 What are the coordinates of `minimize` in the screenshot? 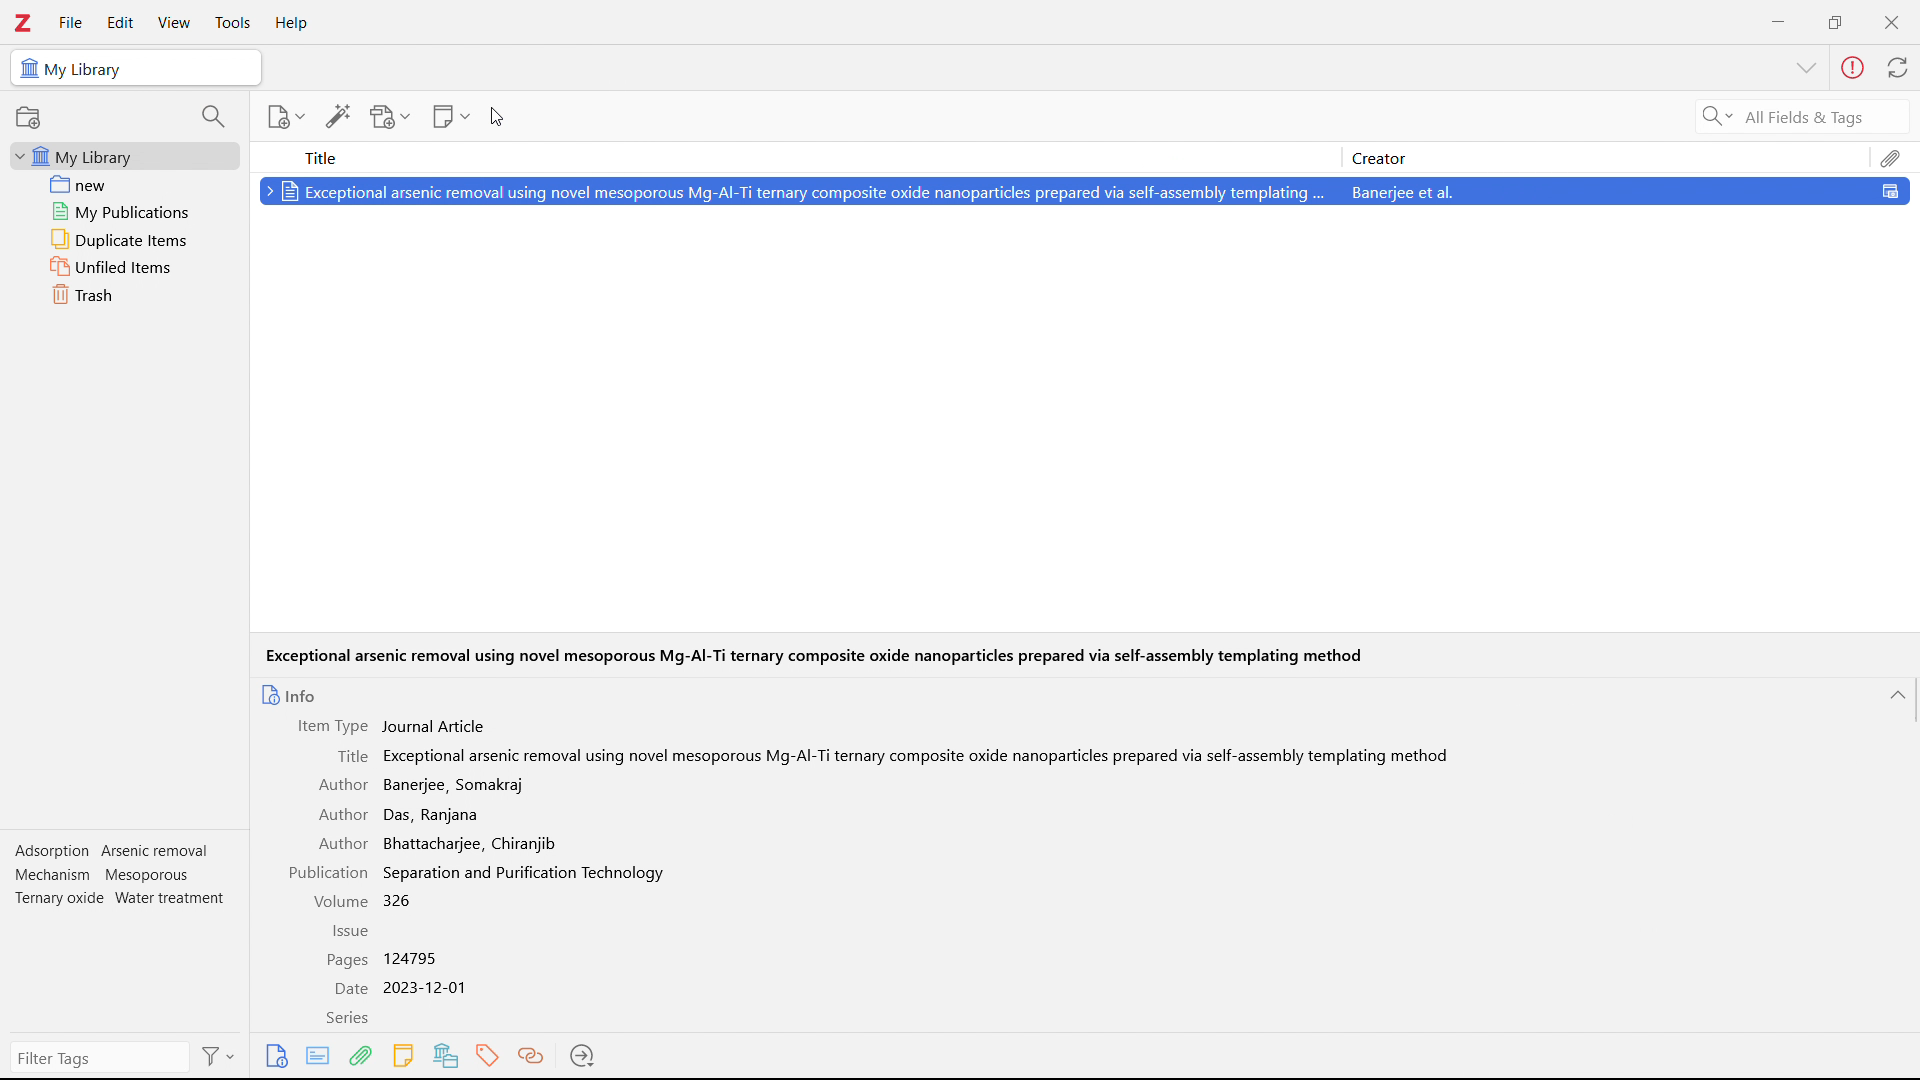 It's located at (1780, 20).